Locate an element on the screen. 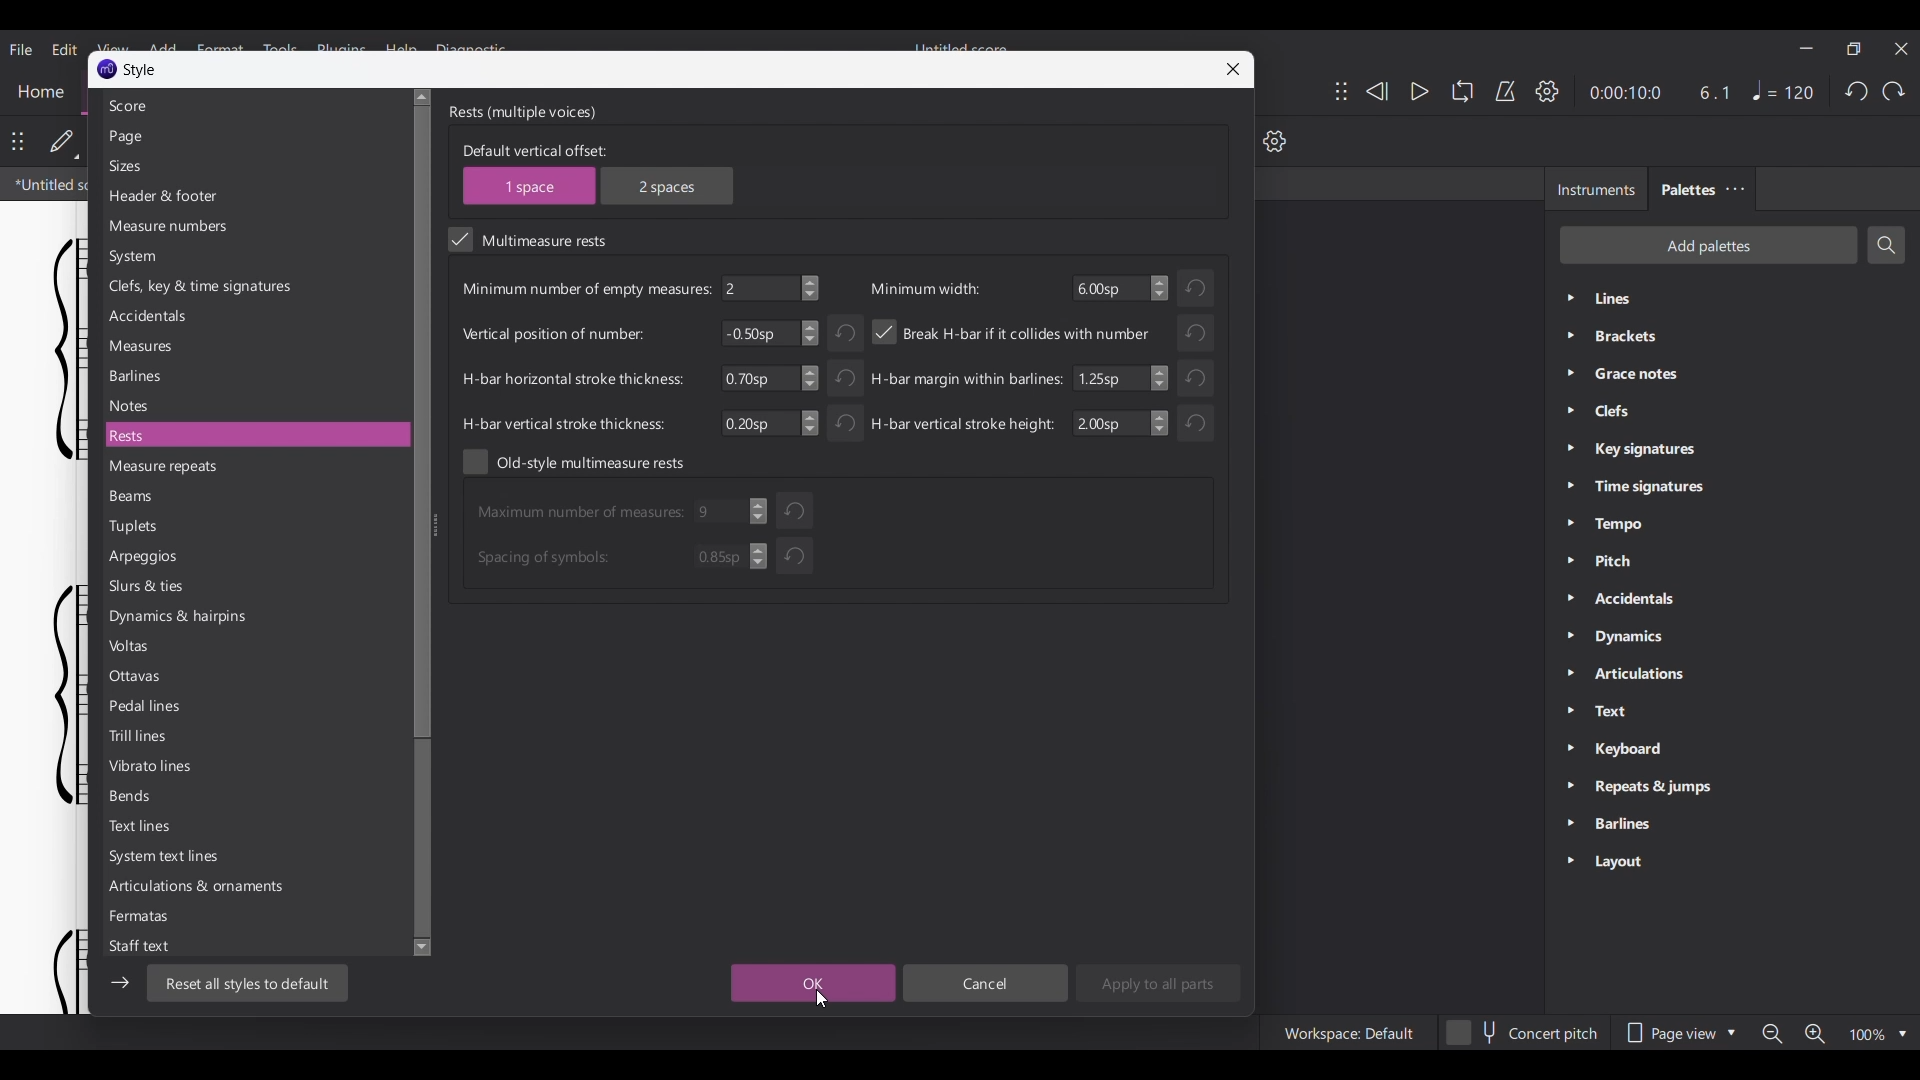 Image resolution: width=1920 pixels, height=1080 pixels. Undo is located at coordinates (1856, 92).